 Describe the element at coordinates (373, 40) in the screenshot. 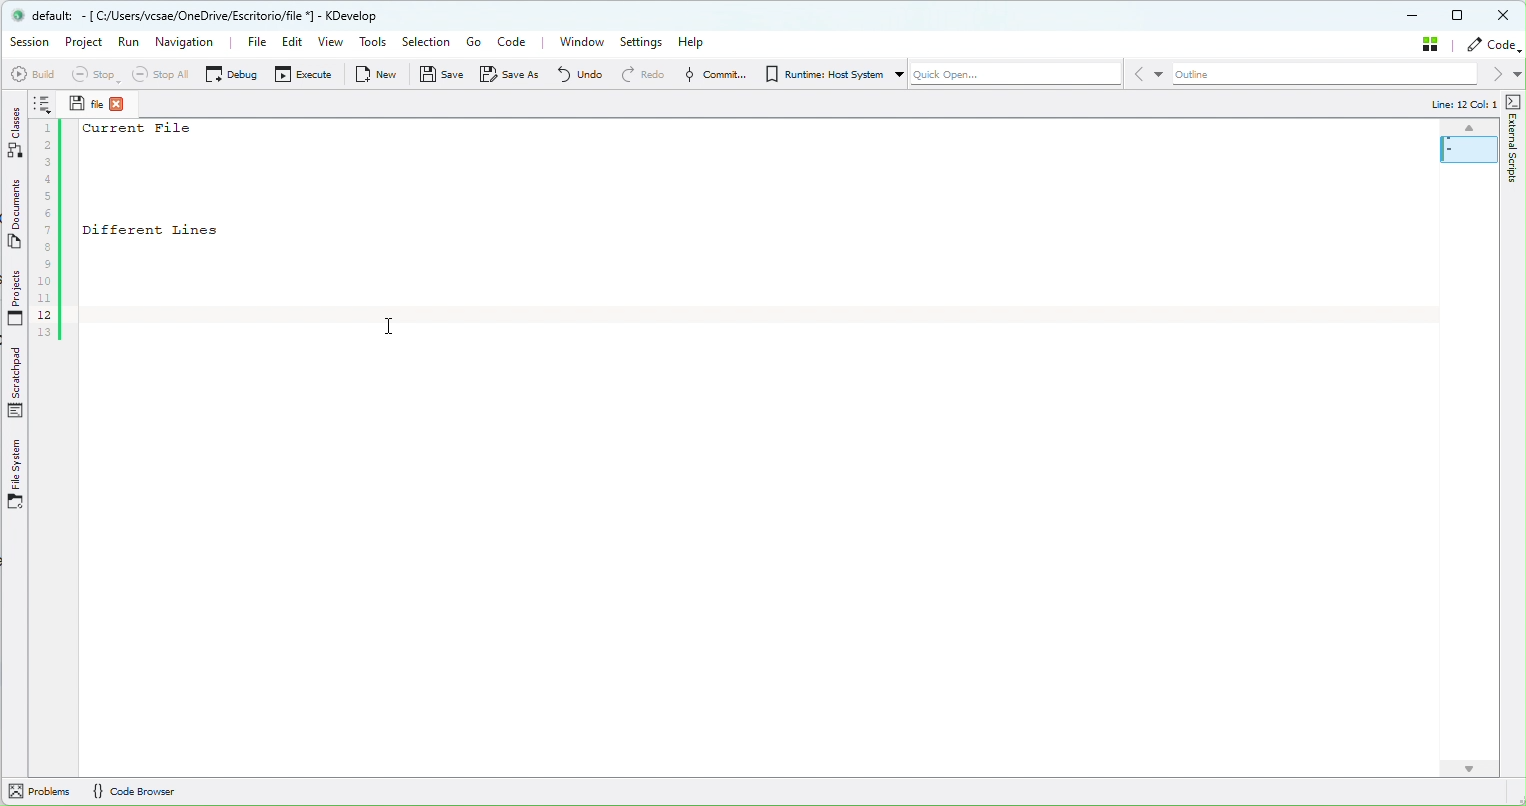

I see `Tools` at that location.